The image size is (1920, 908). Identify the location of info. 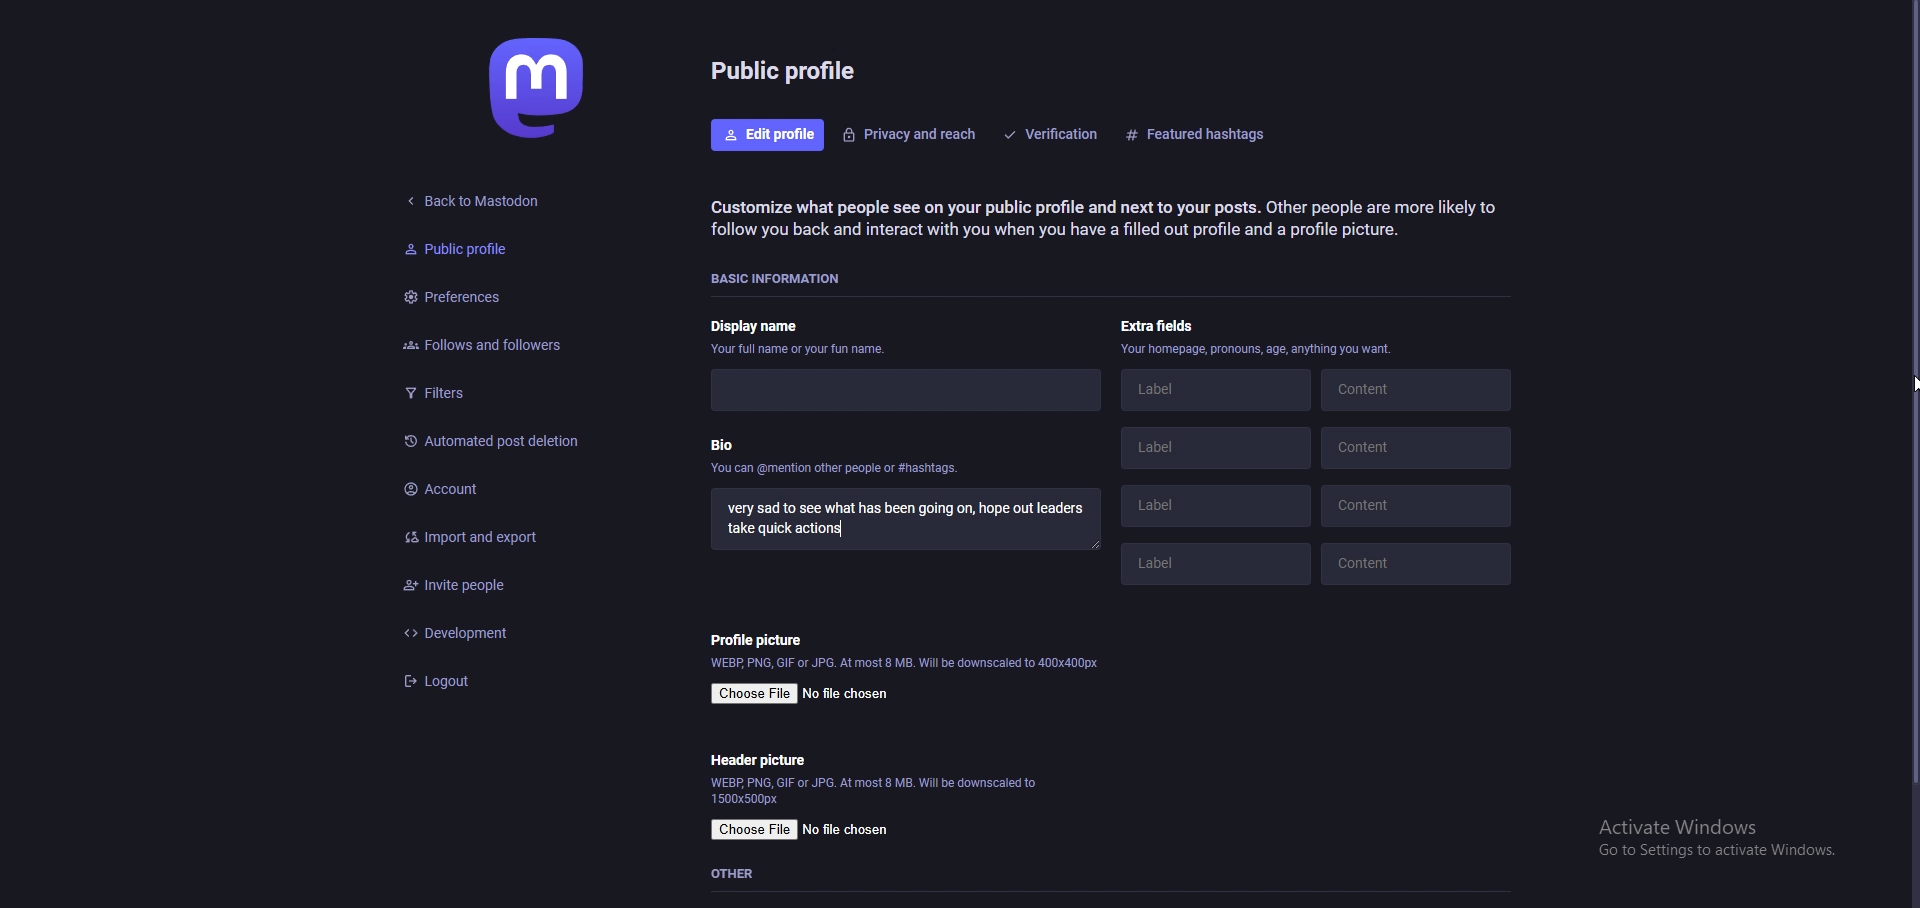
(905, 662).